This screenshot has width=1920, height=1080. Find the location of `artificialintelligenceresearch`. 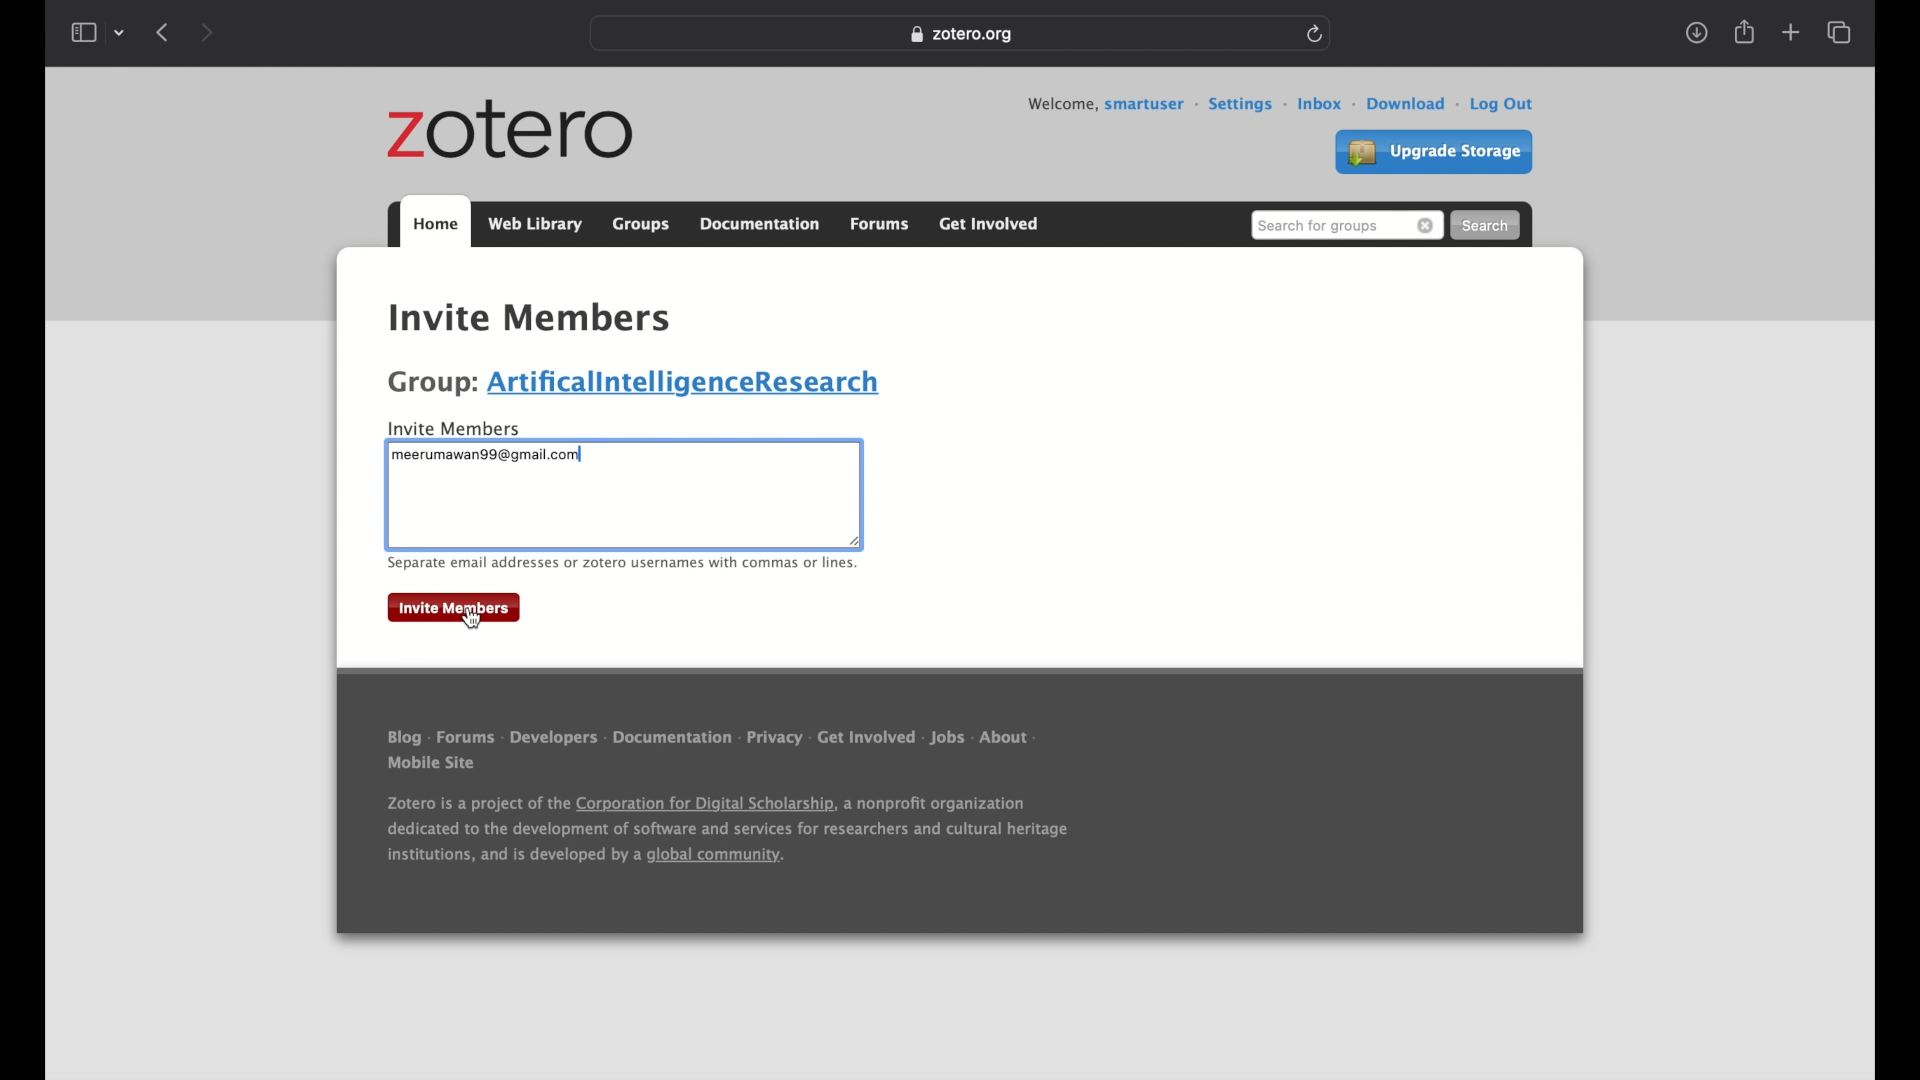

artificialintelligenceresearch is located at coordinates (691, 384).